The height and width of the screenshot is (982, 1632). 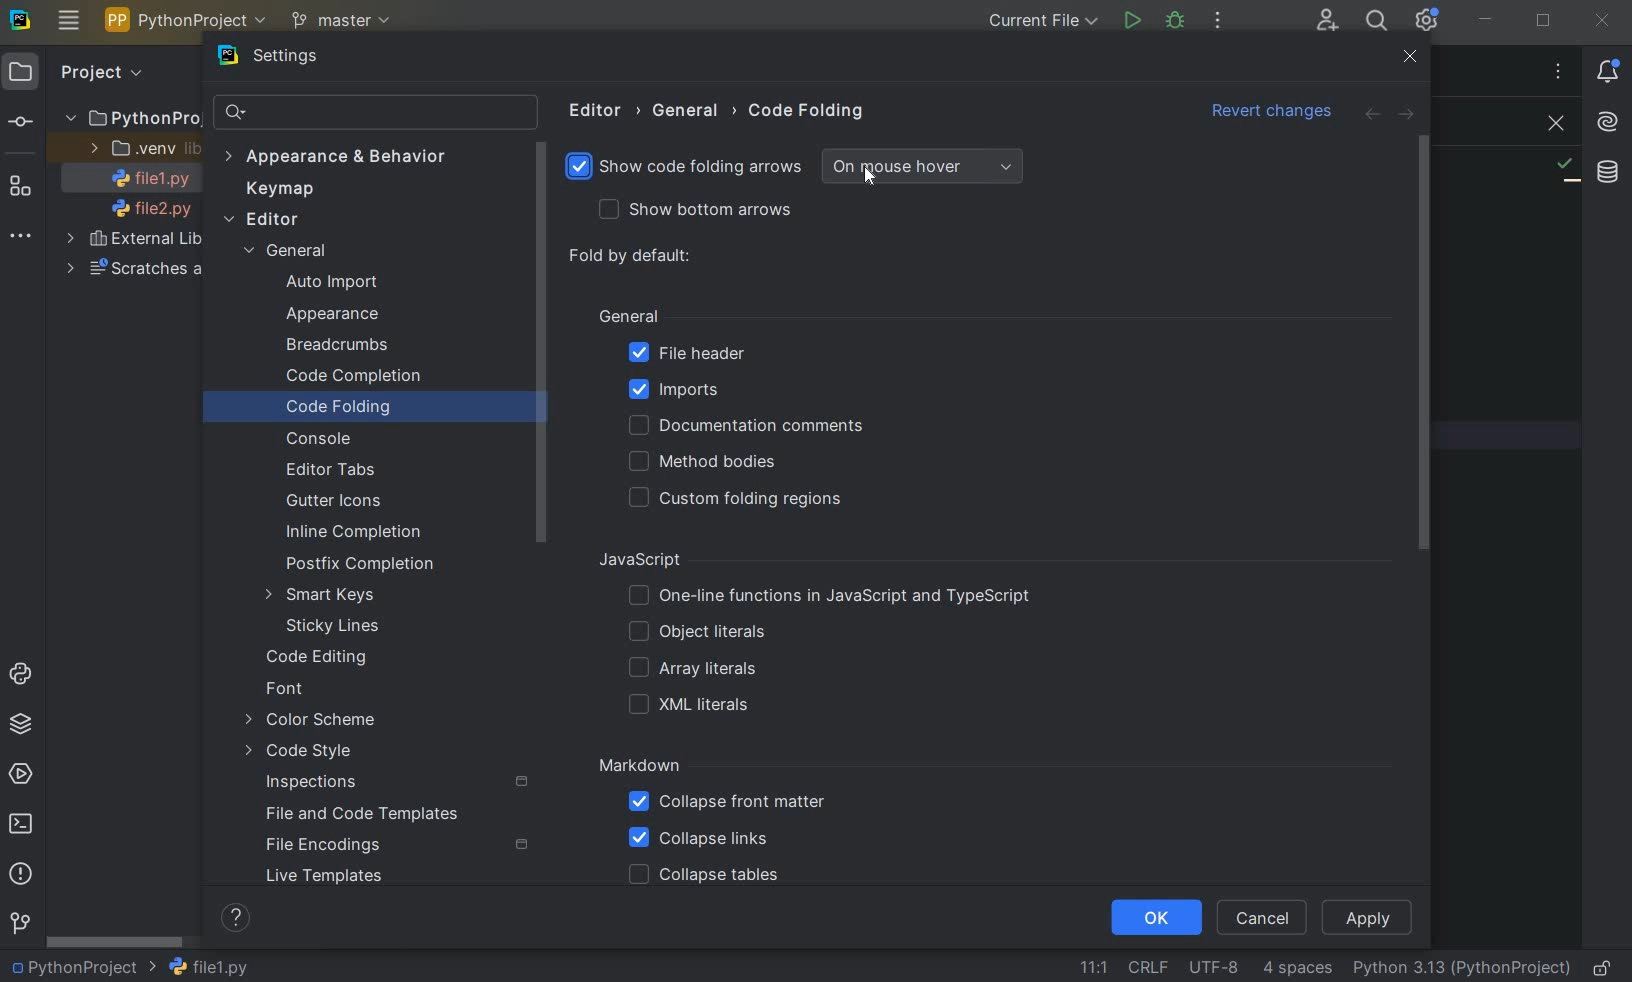 I want to click on IDE AND PROJECT SETTINGS, so click(x=1429, y=22).